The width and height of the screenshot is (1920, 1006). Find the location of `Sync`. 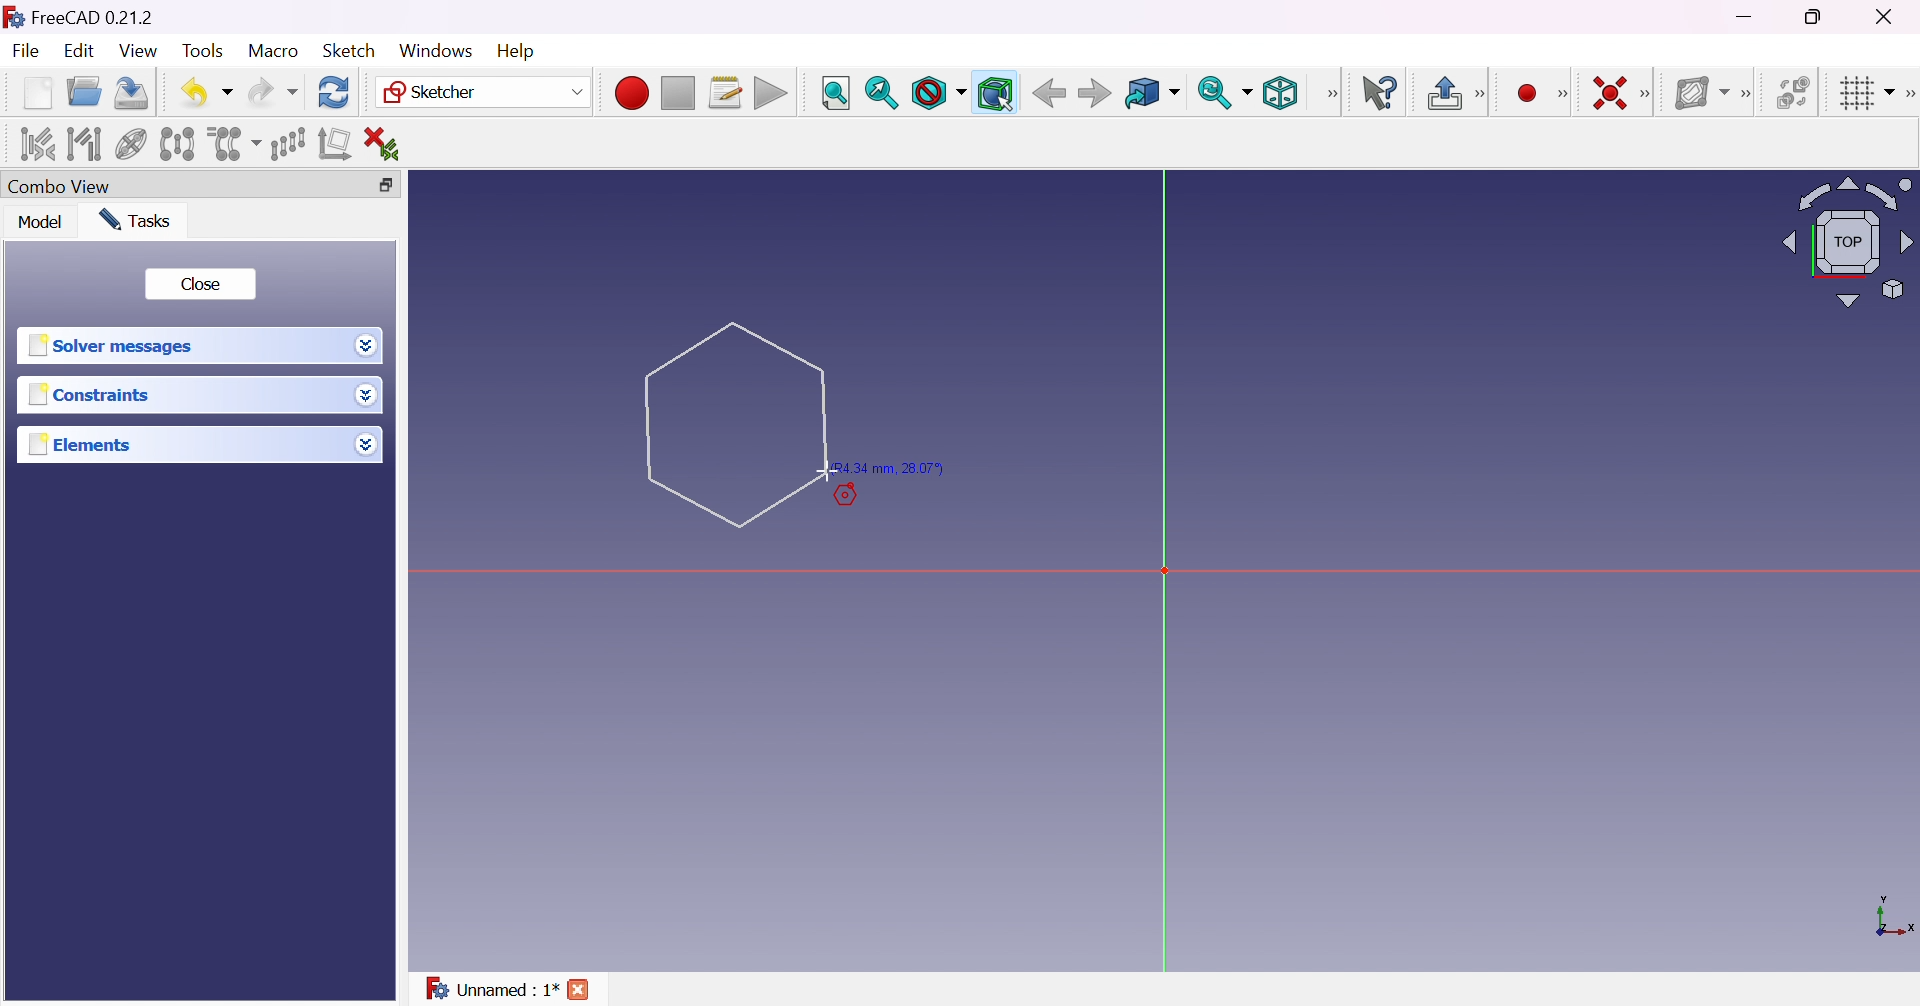

Sync is located at coordinates (1224, 92).